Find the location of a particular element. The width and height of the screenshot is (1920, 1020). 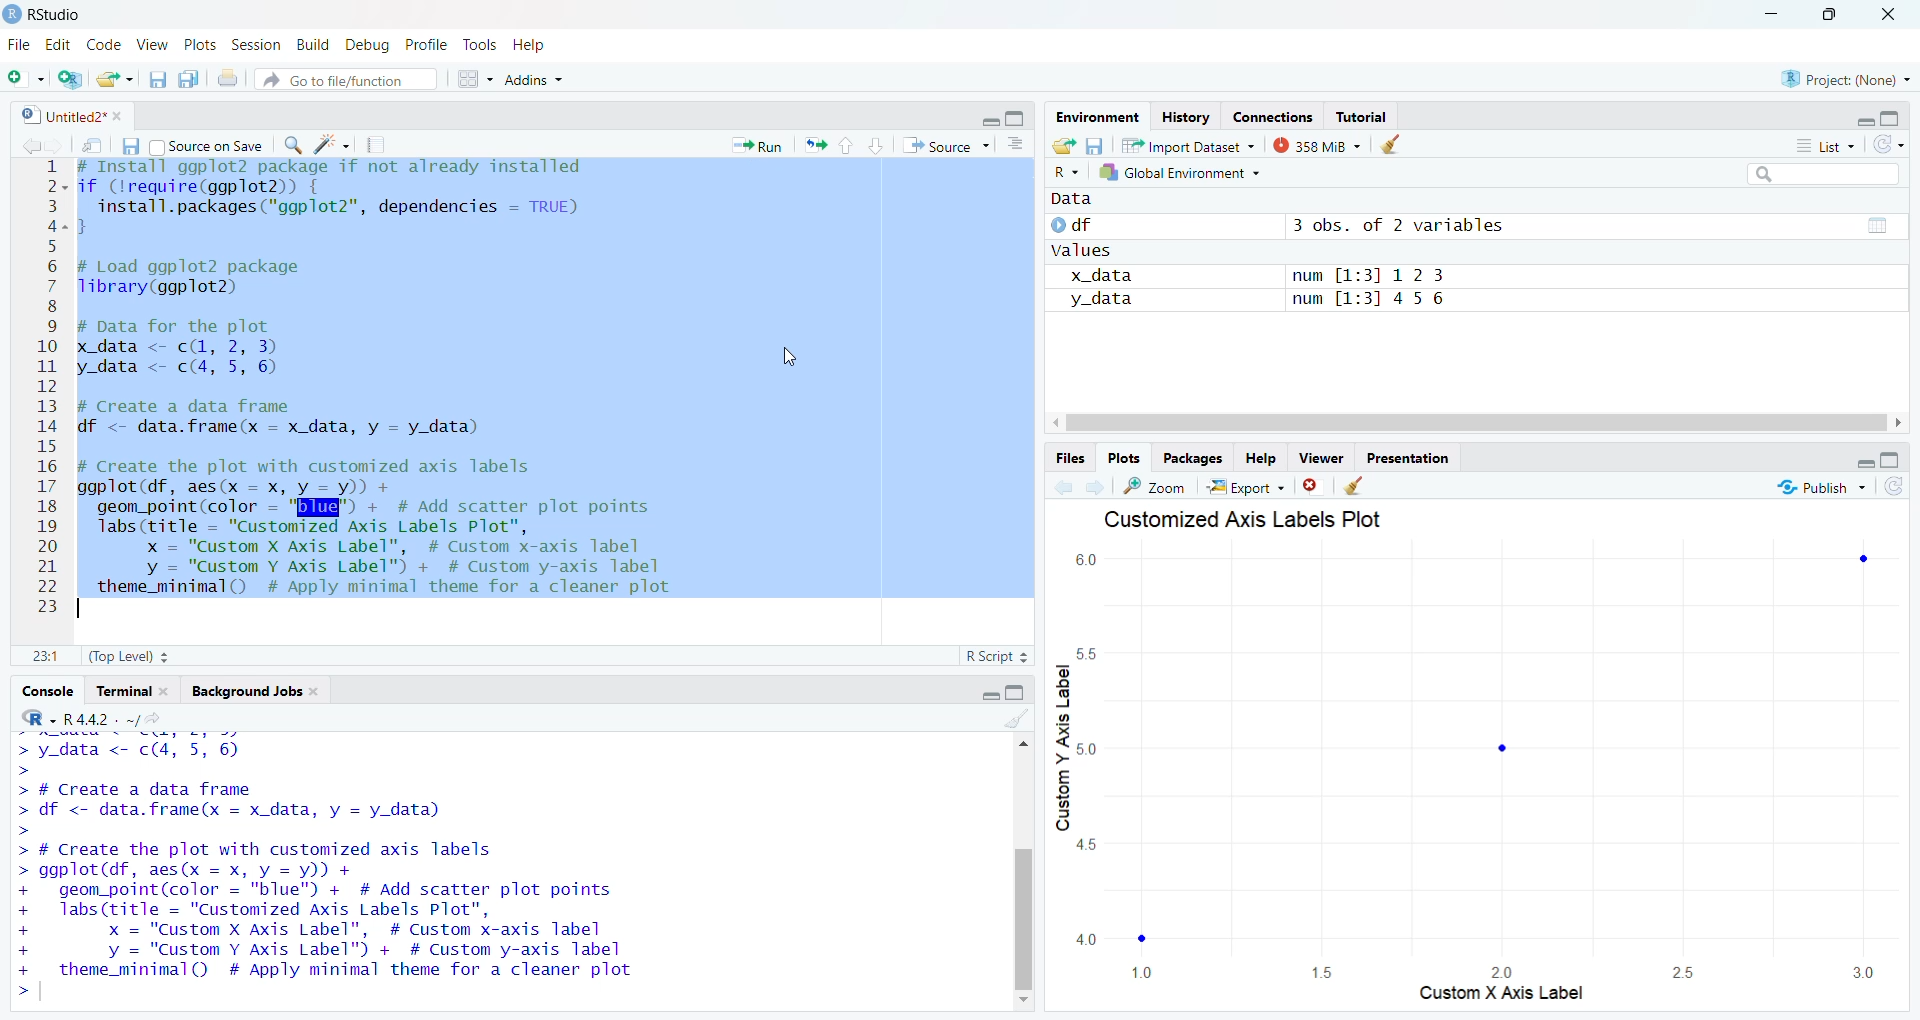

> y_data <- c(4, 5, 6)

>

> # Create a data frame

> df <- data.frame(x = x_data, y = y_data)

>

> # Create the plot with customized axis labels

> ggplot(df, aes(x = x, y =y)) +

+ geom_point(color = "blue" + # Add scatter plot points
+ labs(title = "Customized Axis Labels Plot",

+ x = "Custom X Axis Label", # Custom x-axis label
+ y = "Custom Y Axis Label") + # Custom y-axis label
+  theme_minimal() # Apply minimal theme for a cleaner plot
>| is located at coordinates (382, 871).